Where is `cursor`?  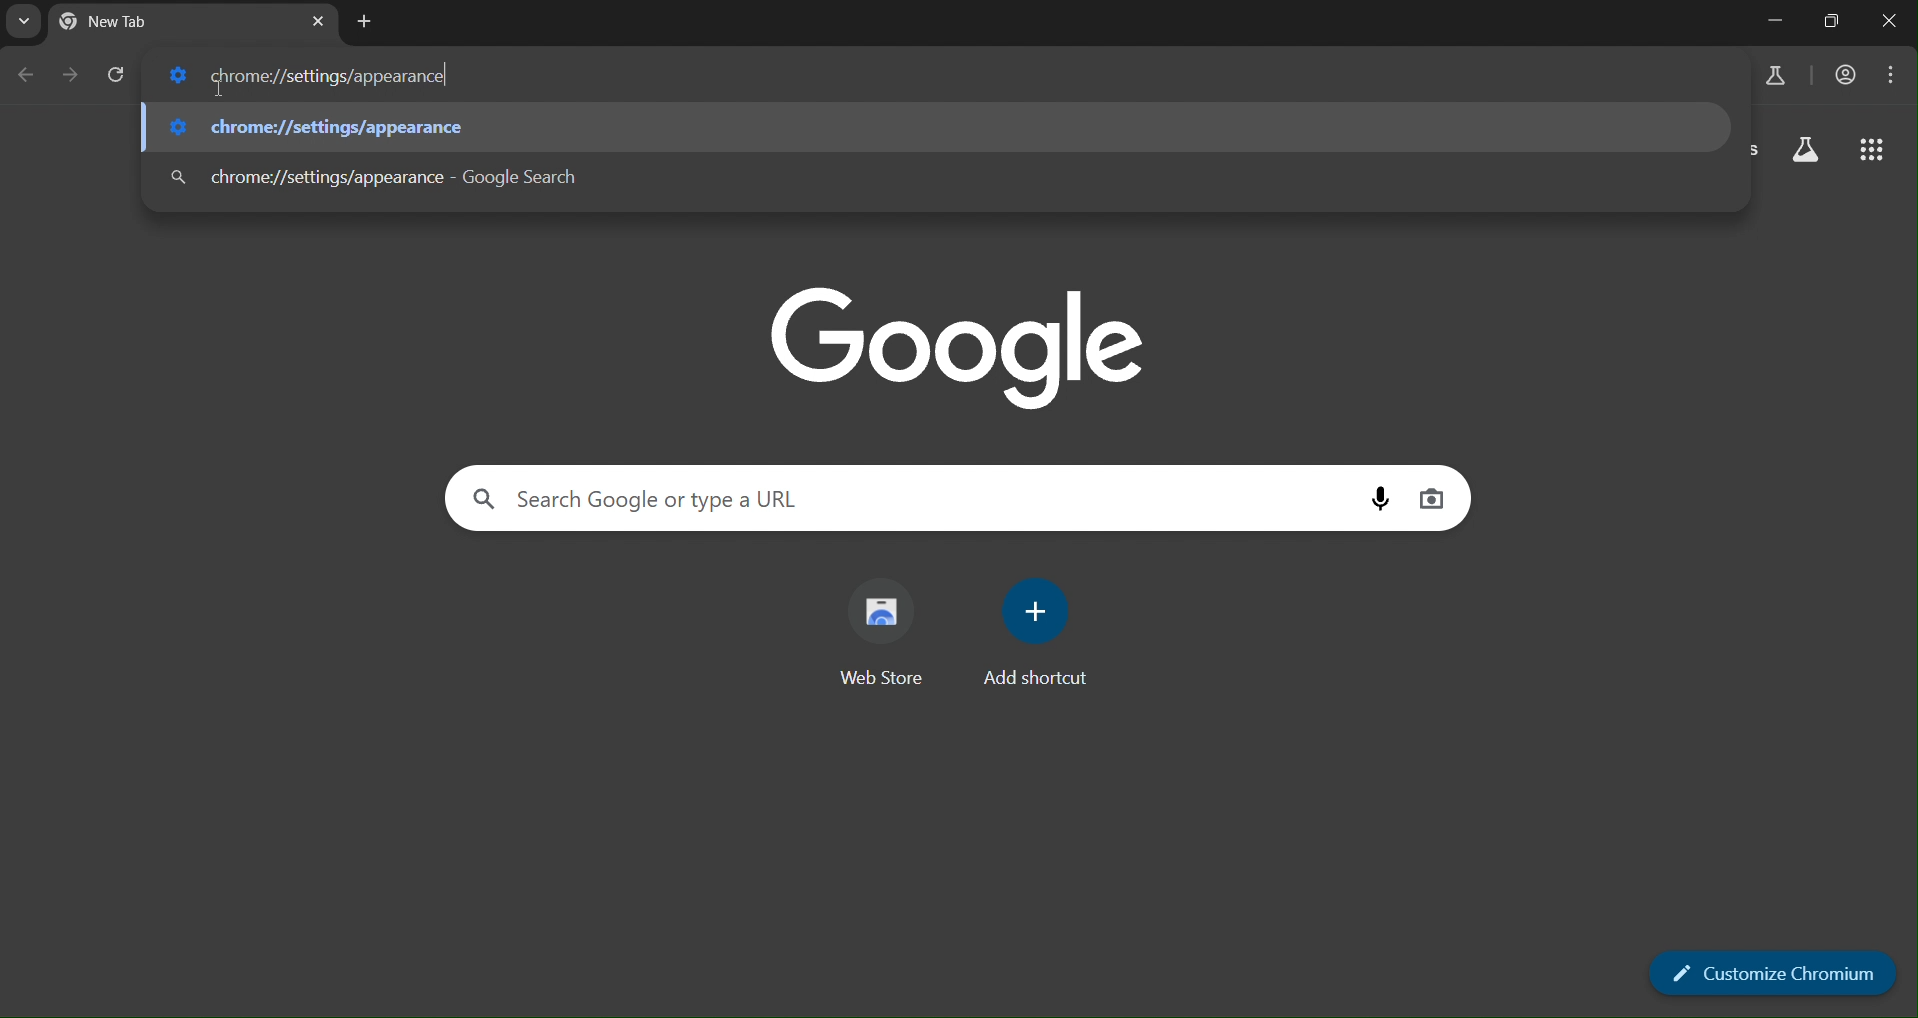 cursor is located at coordinates (221, 89).